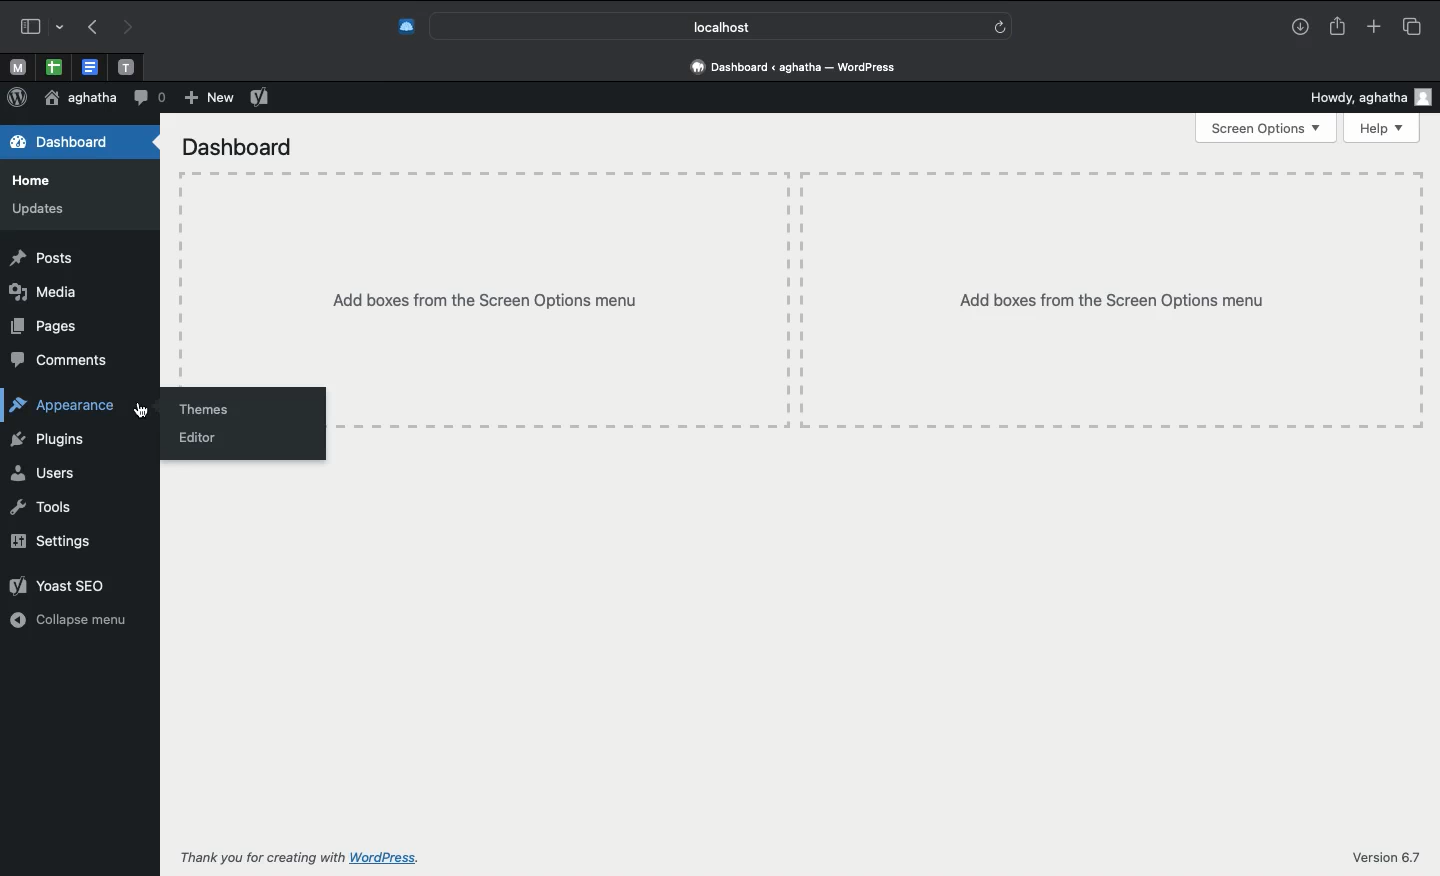 Image resolution: width=1440 pixels, height=876 pixels. Describe the element at coordinates (237, 151) in the screenshot. I see `Dashboard` at that location.